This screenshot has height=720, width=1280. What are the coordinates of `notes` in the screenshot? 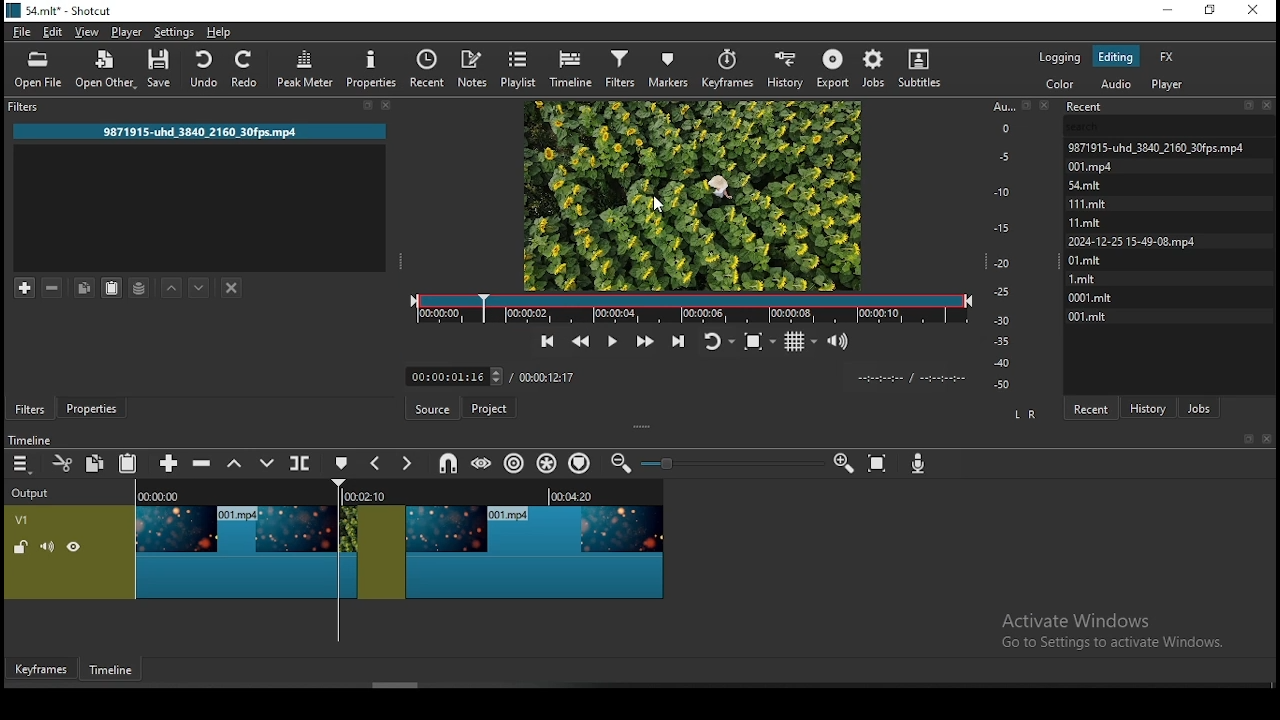 It's located at (471, 68).